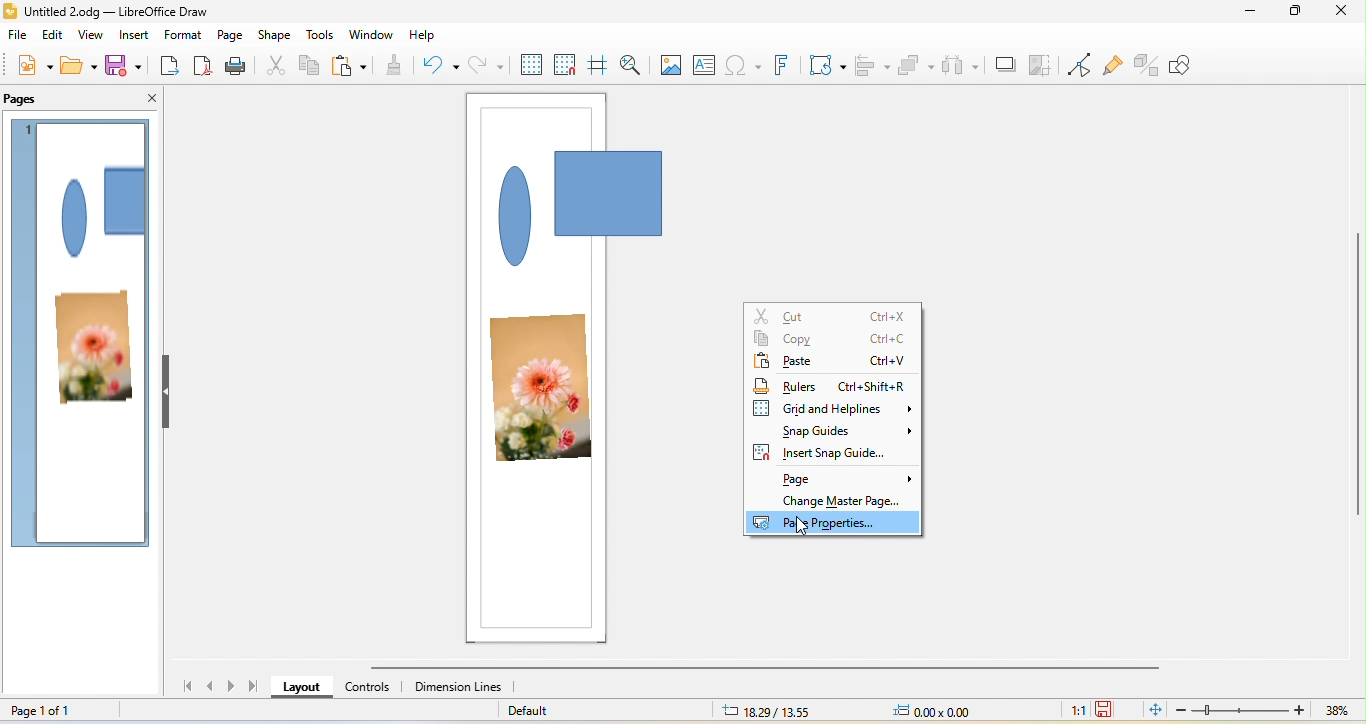  I want to click on select at least three object to distribute, so click(963, 65).